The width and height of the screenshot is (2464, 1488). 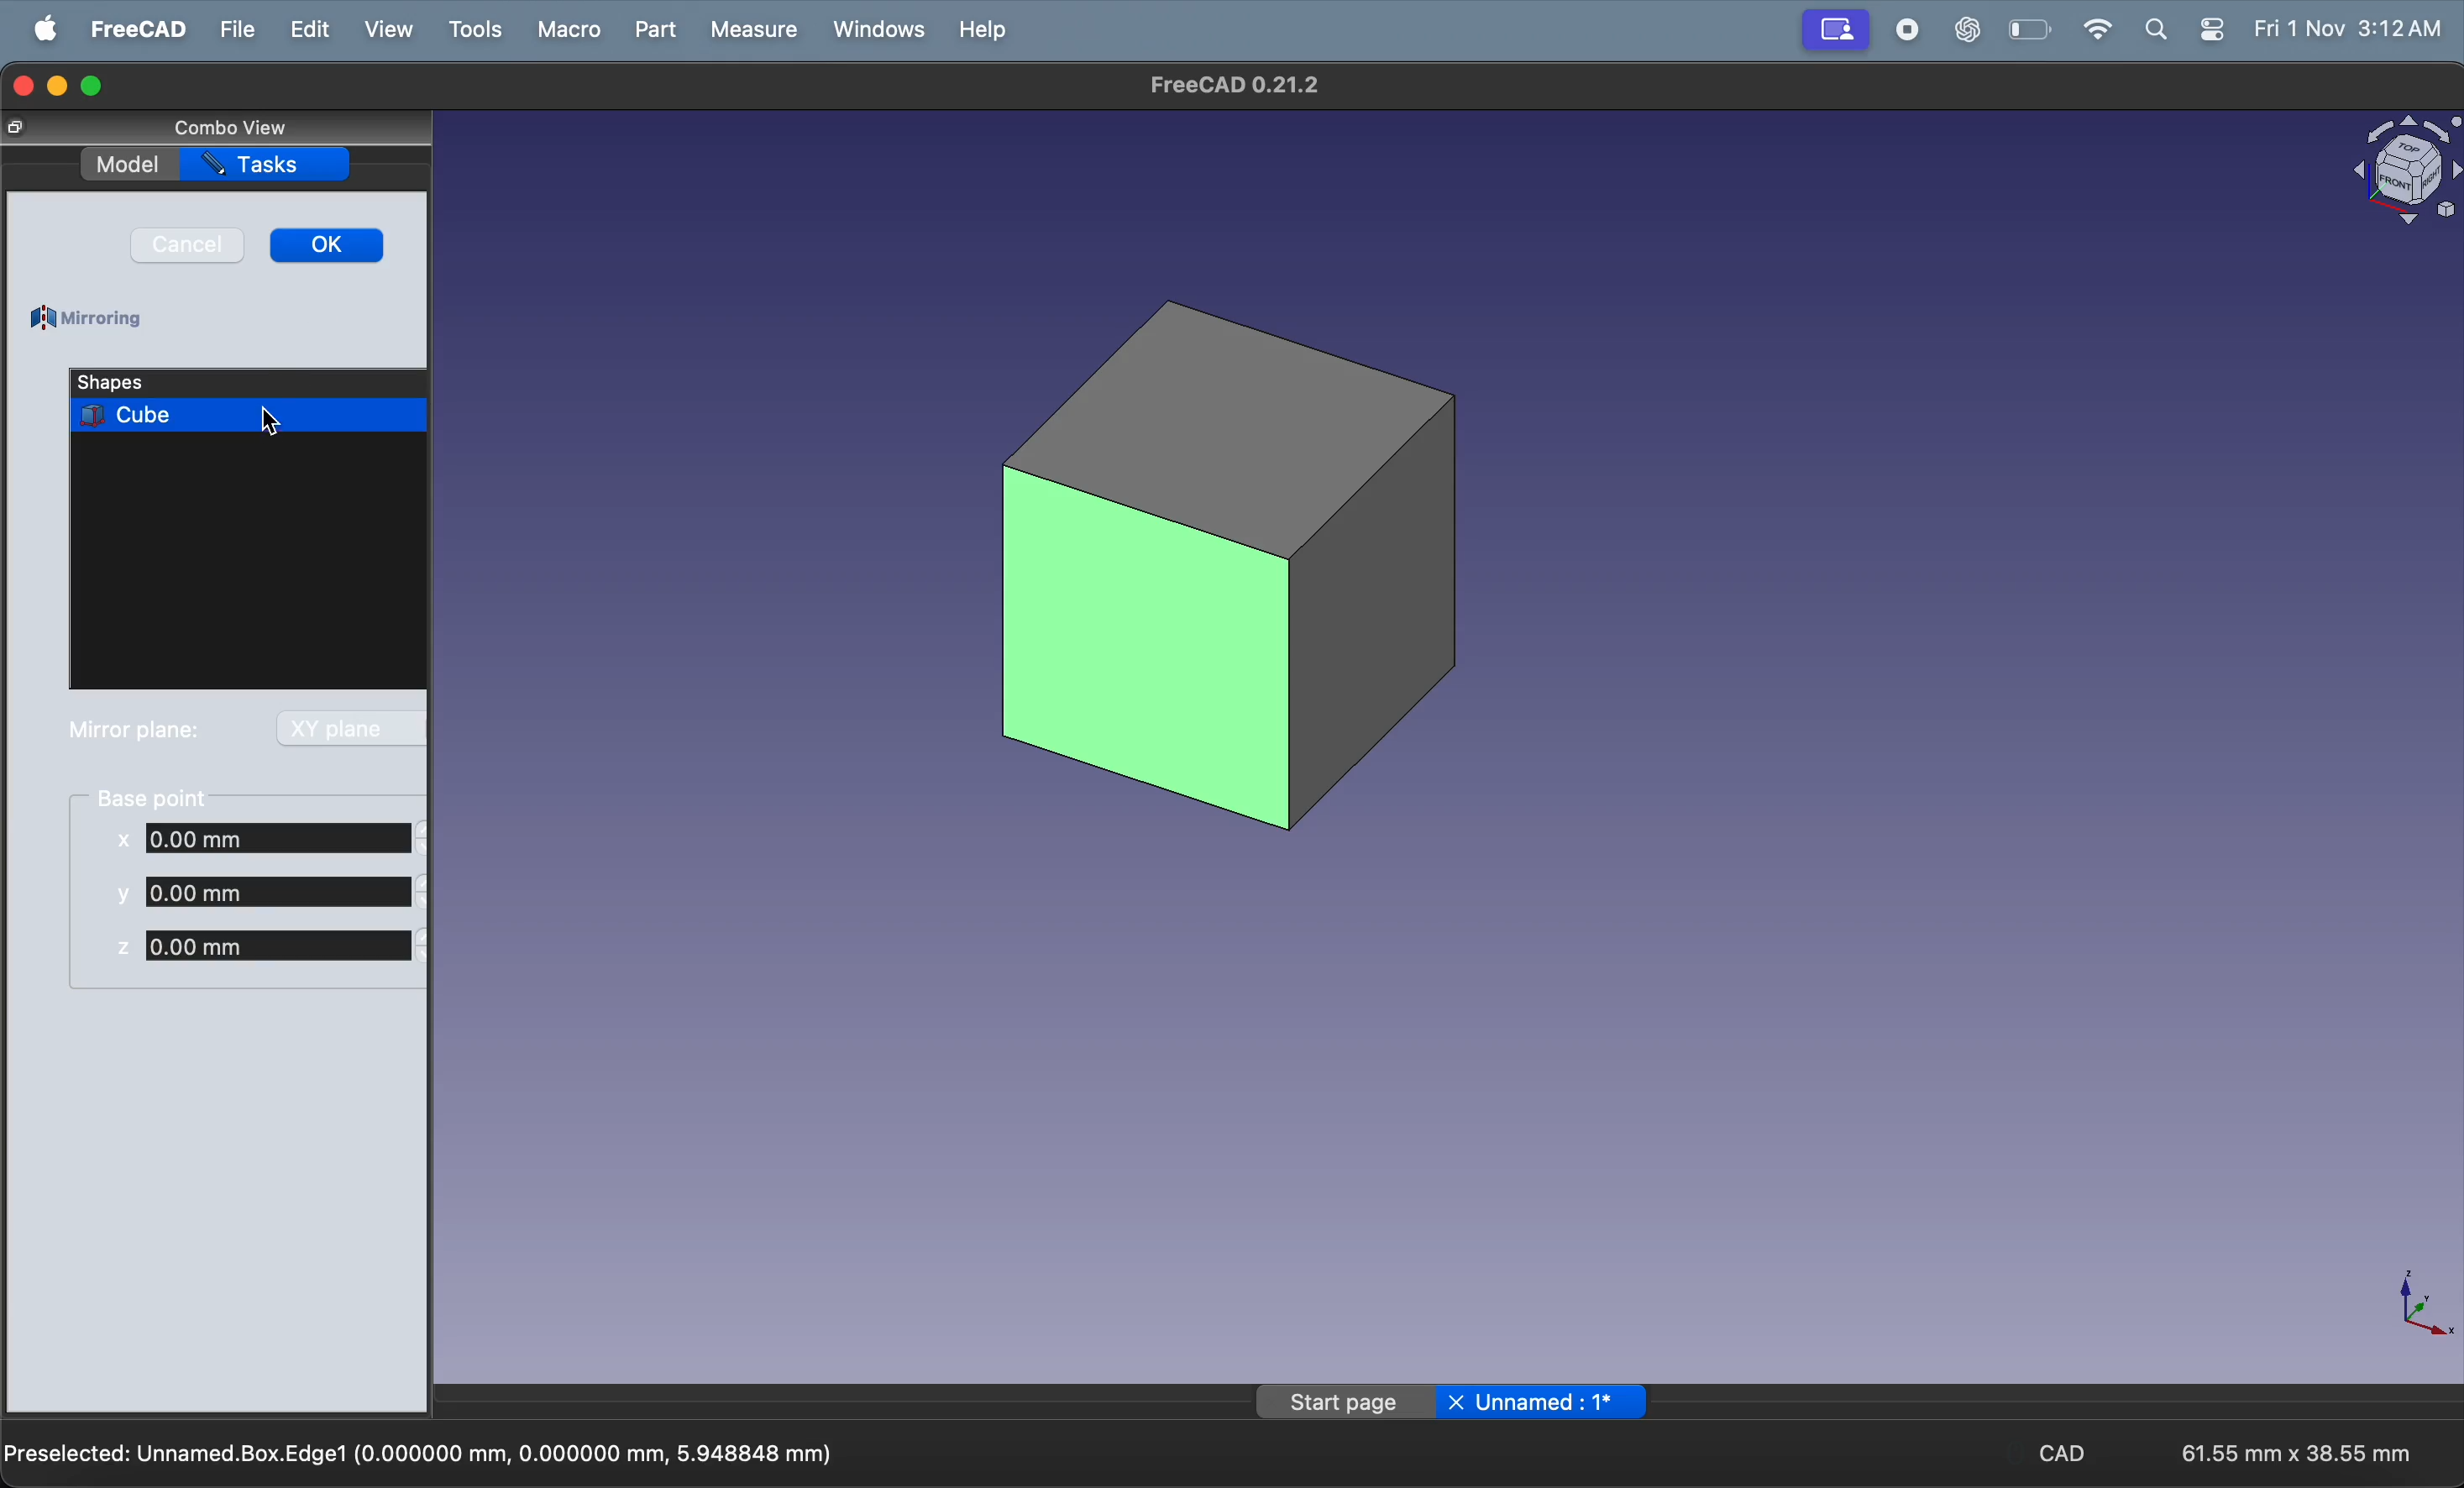 What do you see at coordinates (2154, 31) in the screenshot?
I see `search` at bounding box center [2154, 31].